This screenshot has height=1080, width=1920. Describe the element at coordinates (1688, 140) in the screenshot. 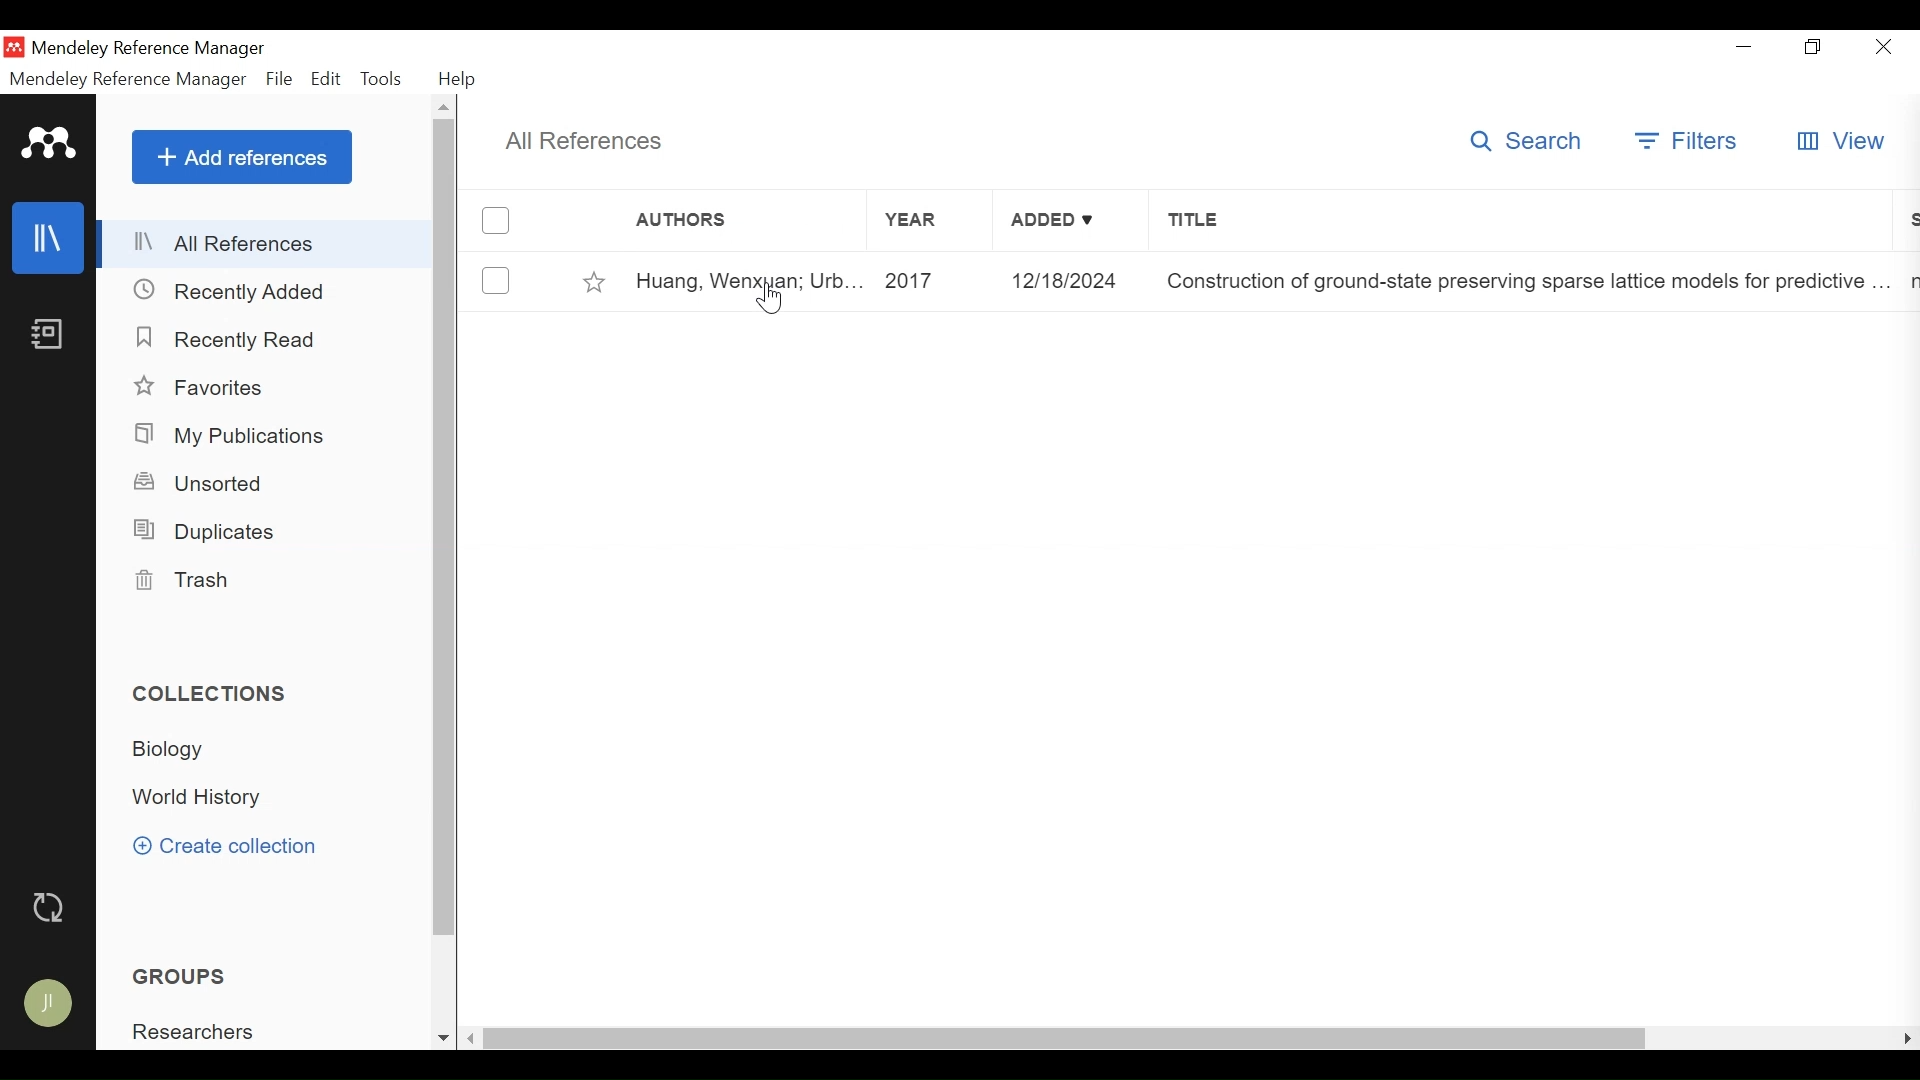

I see `Filters` at that location.